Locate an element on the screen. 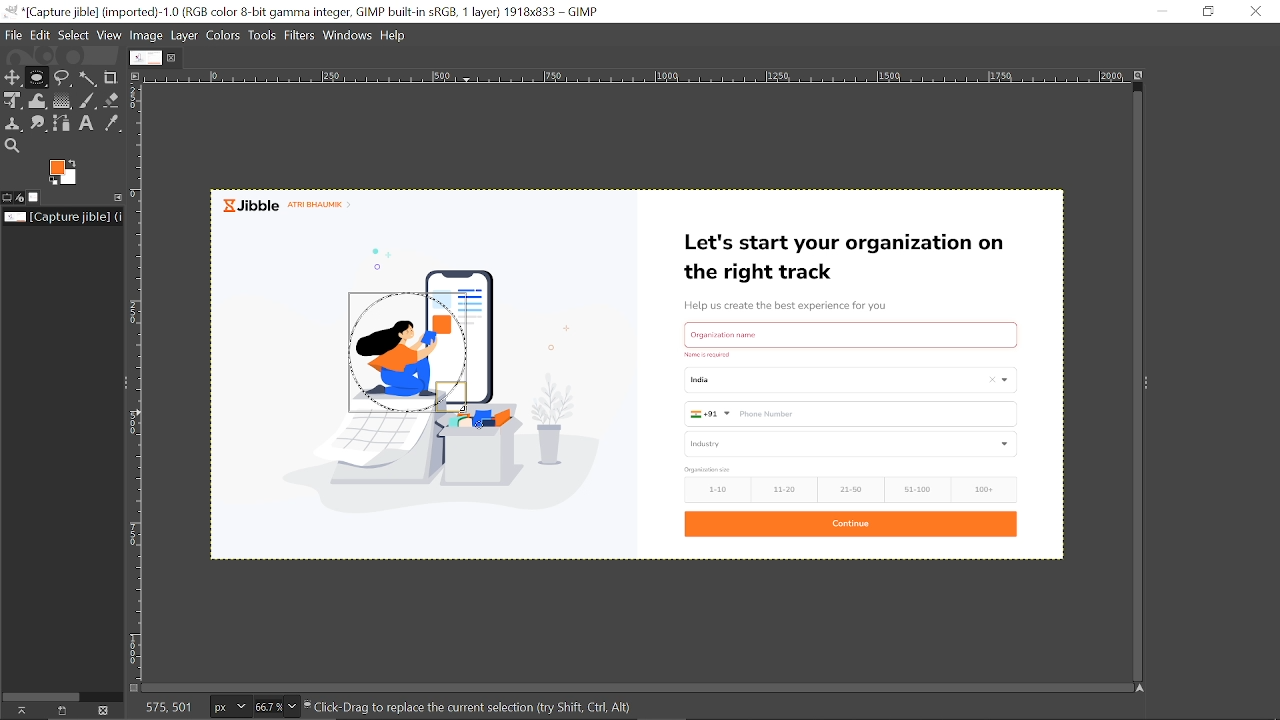 This screenshot has height=720, width=1280. Sidebar menu is located at coordinates (1156, 386).